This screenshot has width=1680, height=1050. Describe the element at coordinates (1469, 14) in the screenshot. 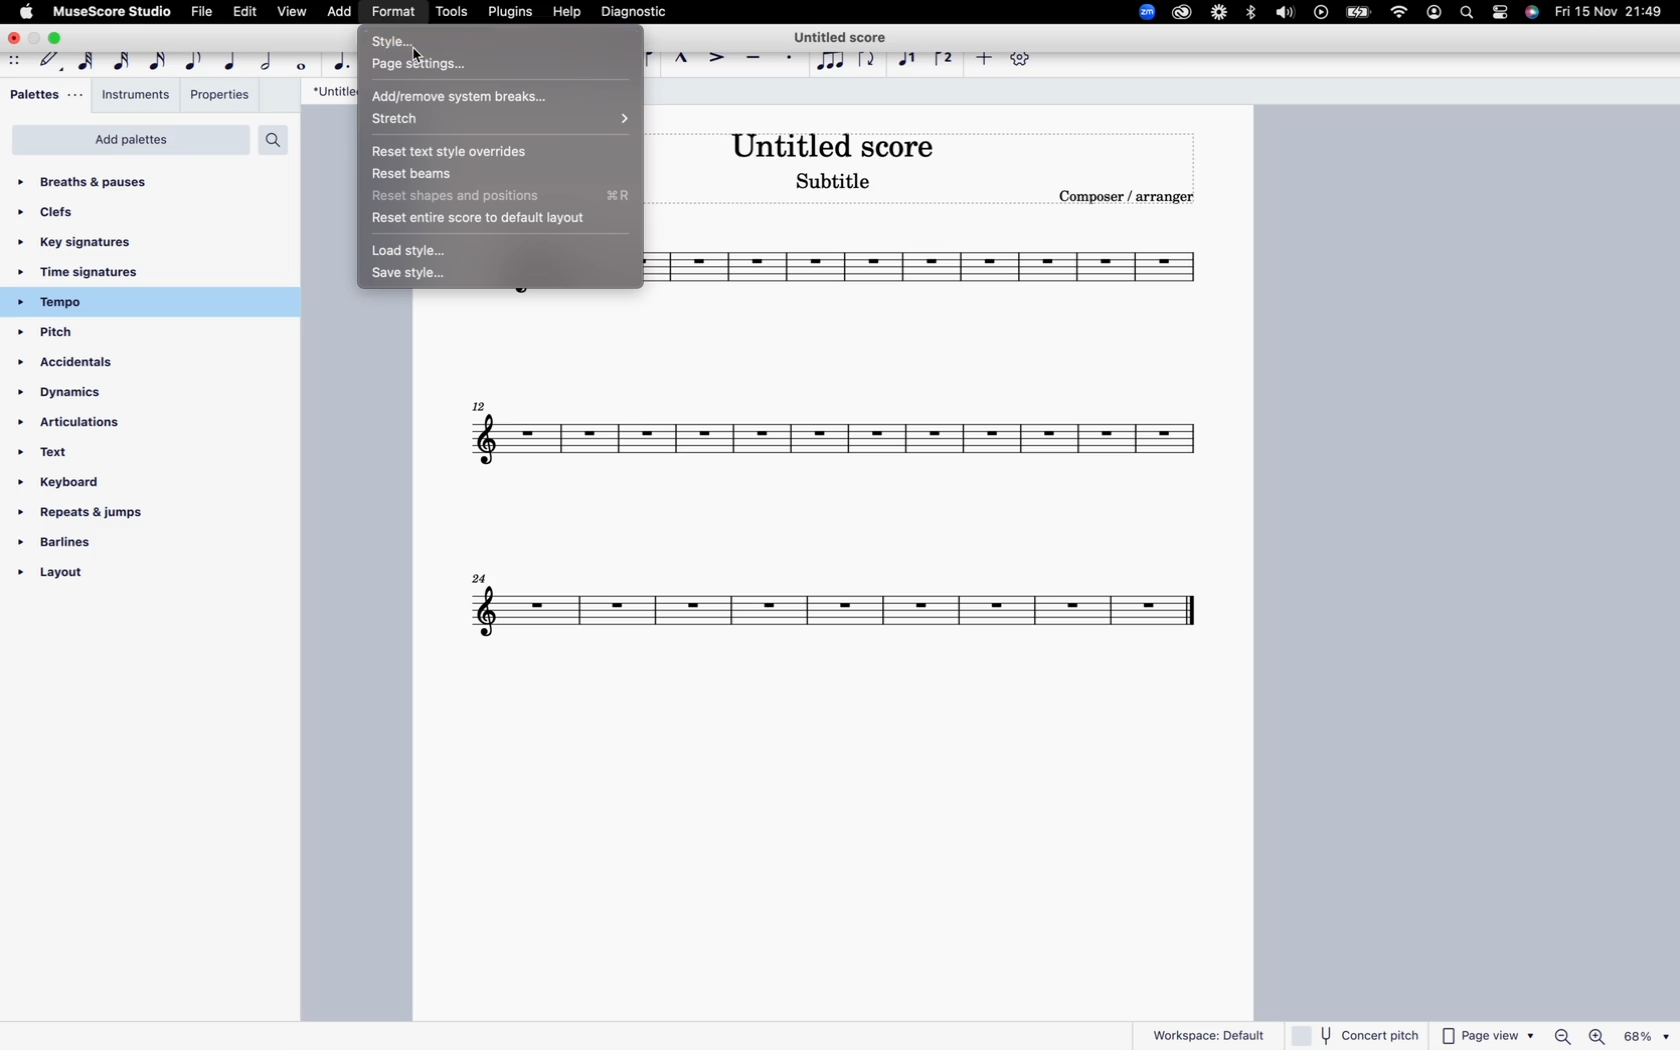

I see `search` at that location.